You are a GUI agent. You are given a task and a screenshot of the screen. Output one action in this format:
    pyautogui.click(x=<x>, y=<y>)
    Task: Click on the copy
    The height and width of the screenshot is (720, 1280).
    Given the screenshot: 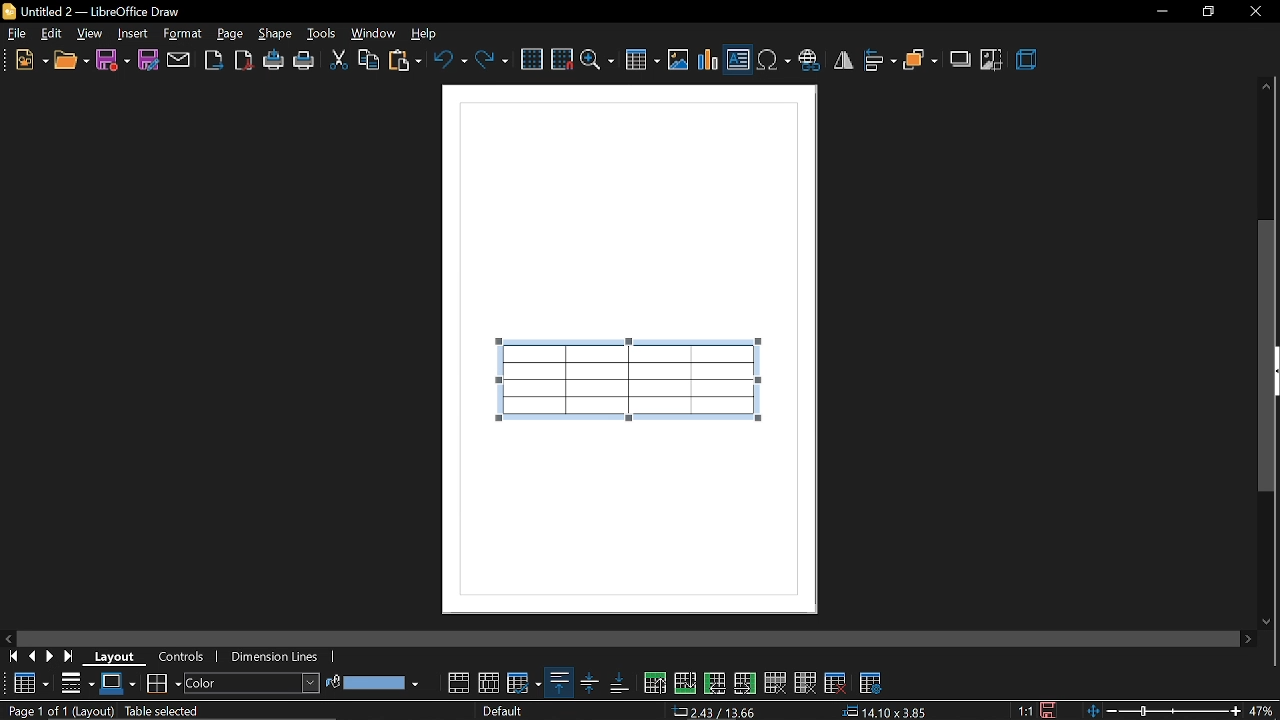 What is the action you would take?
    pyautogui.click(x=367, y=61)
    